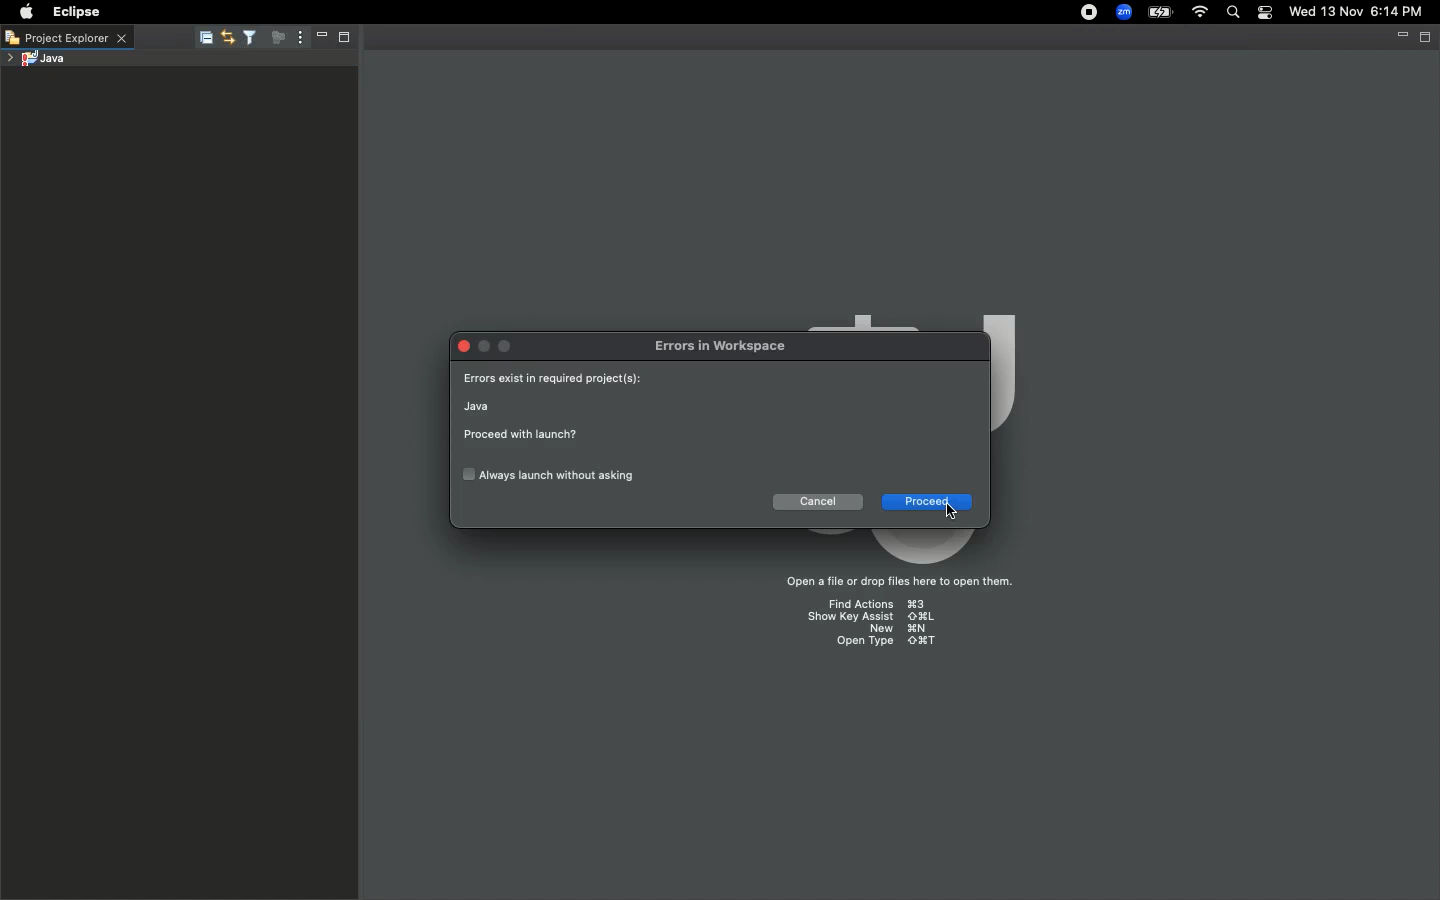 This screenshot has width=1440, height=900. What do you see at coordinates (1403, 39) in the screenshot?
I see `minimize` at bounding box center [1403, 39].